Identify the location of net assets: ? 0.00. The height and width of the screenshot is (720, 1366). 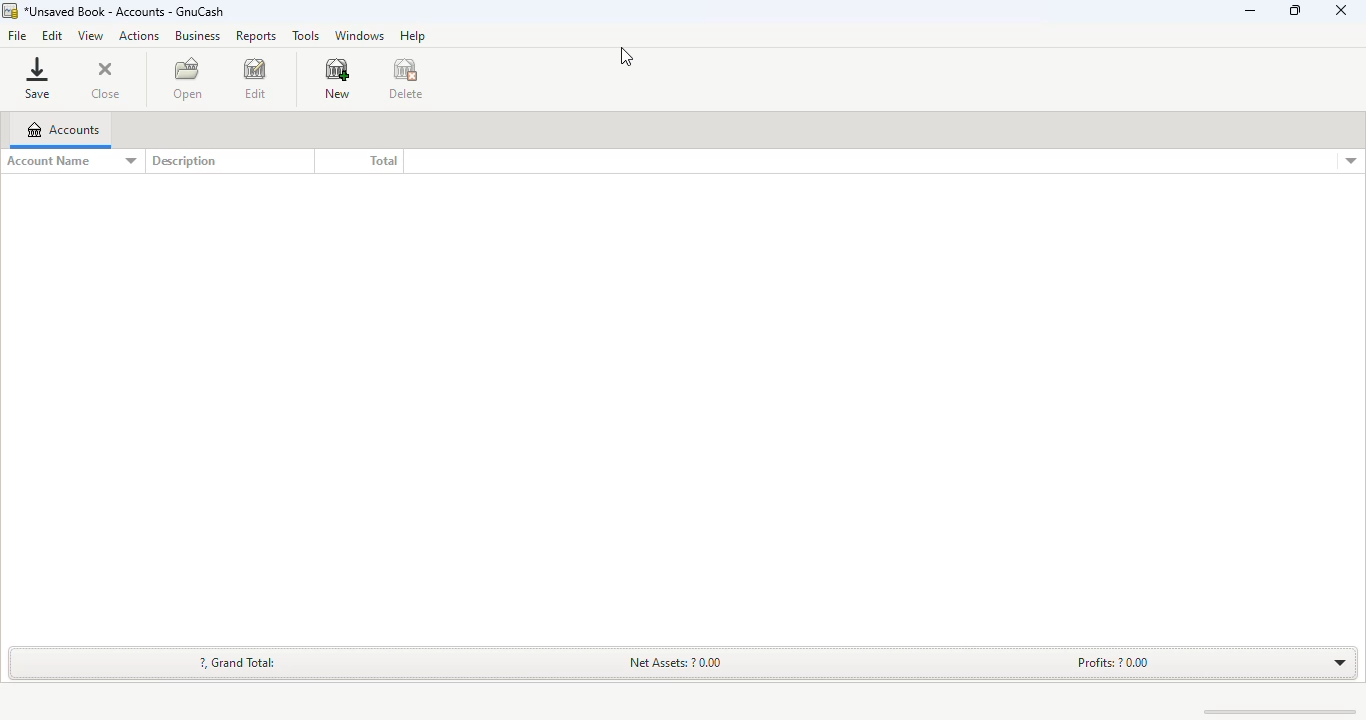
(677, 661).